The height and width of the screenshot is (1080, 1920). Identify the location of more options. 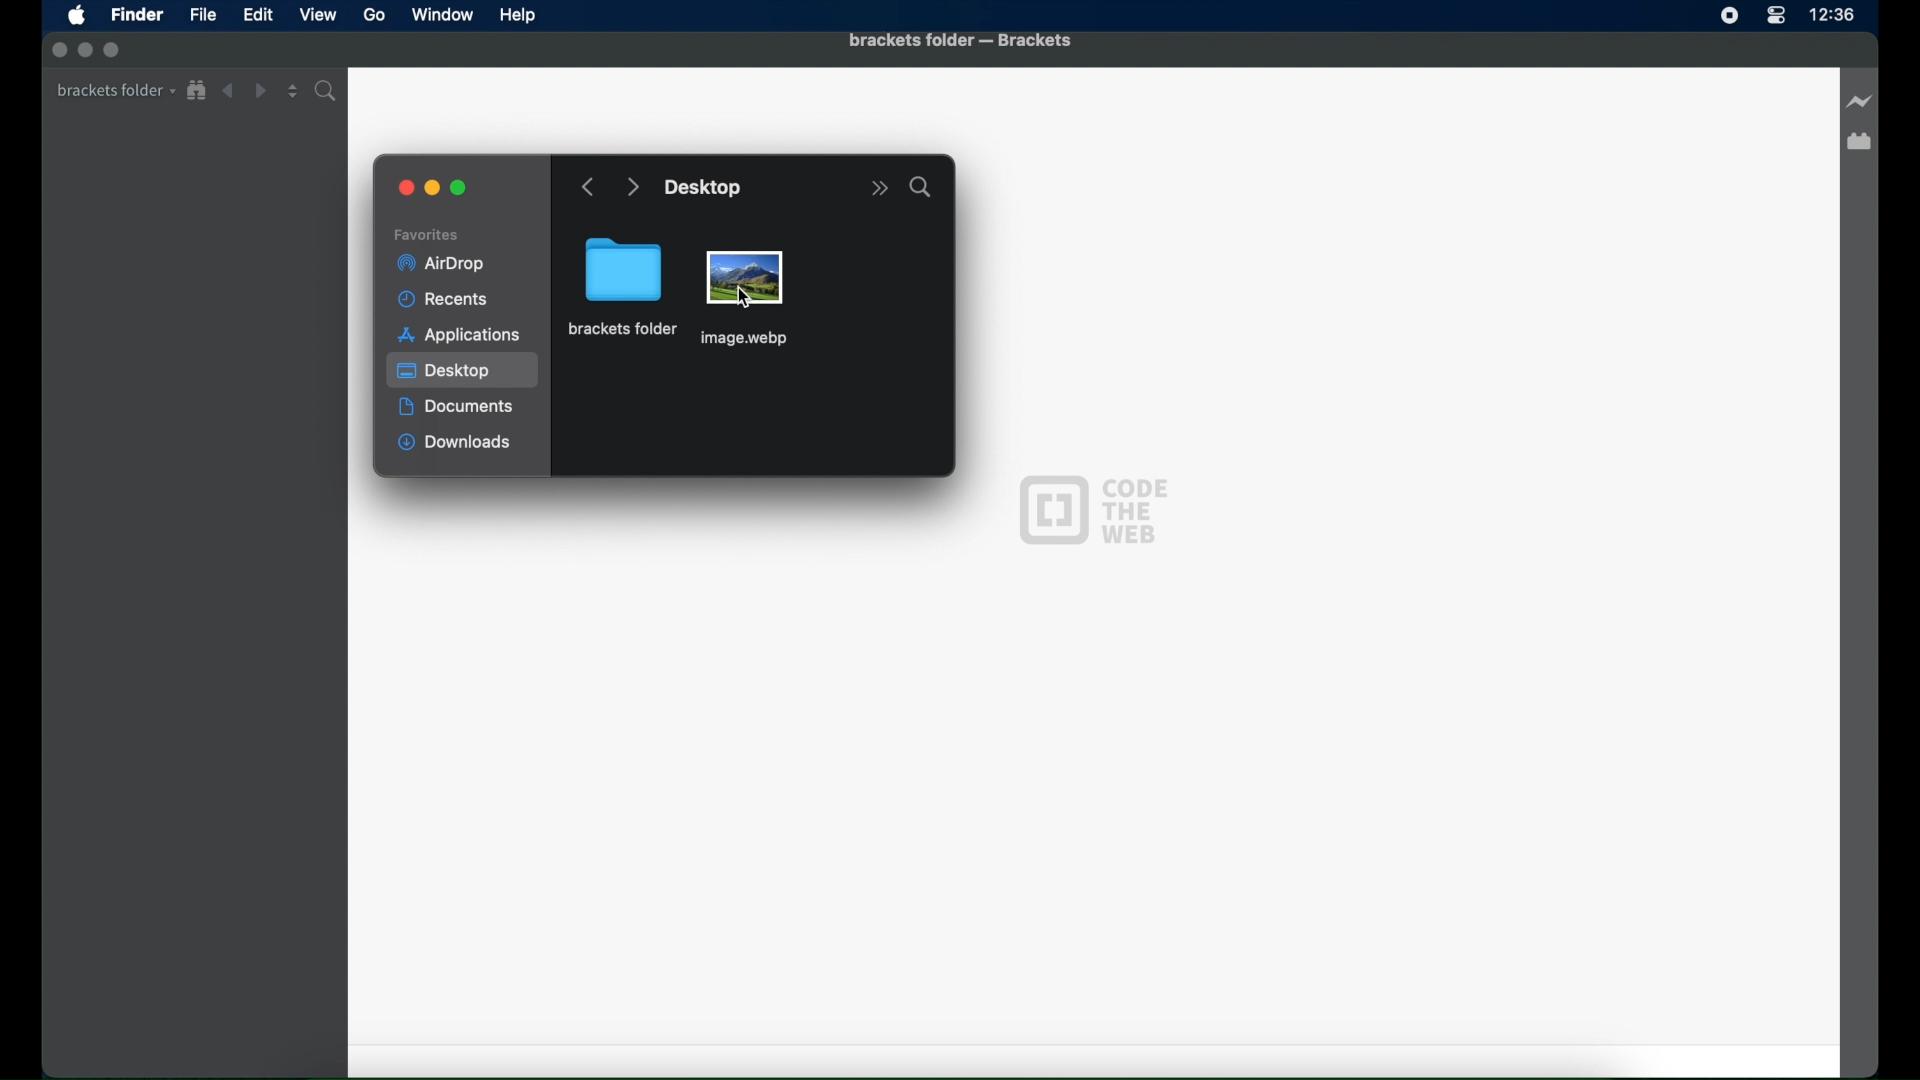
(879, 189).